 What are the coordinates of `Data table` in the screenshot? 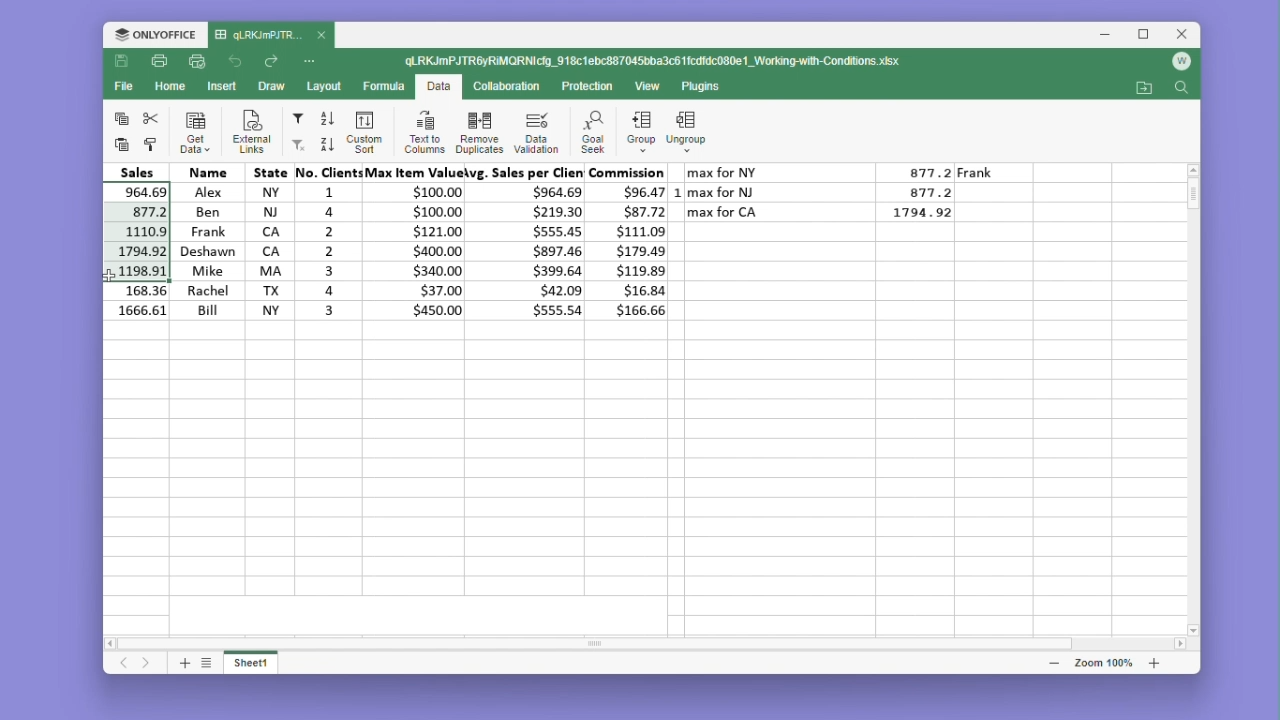 It's located at (839, 198).